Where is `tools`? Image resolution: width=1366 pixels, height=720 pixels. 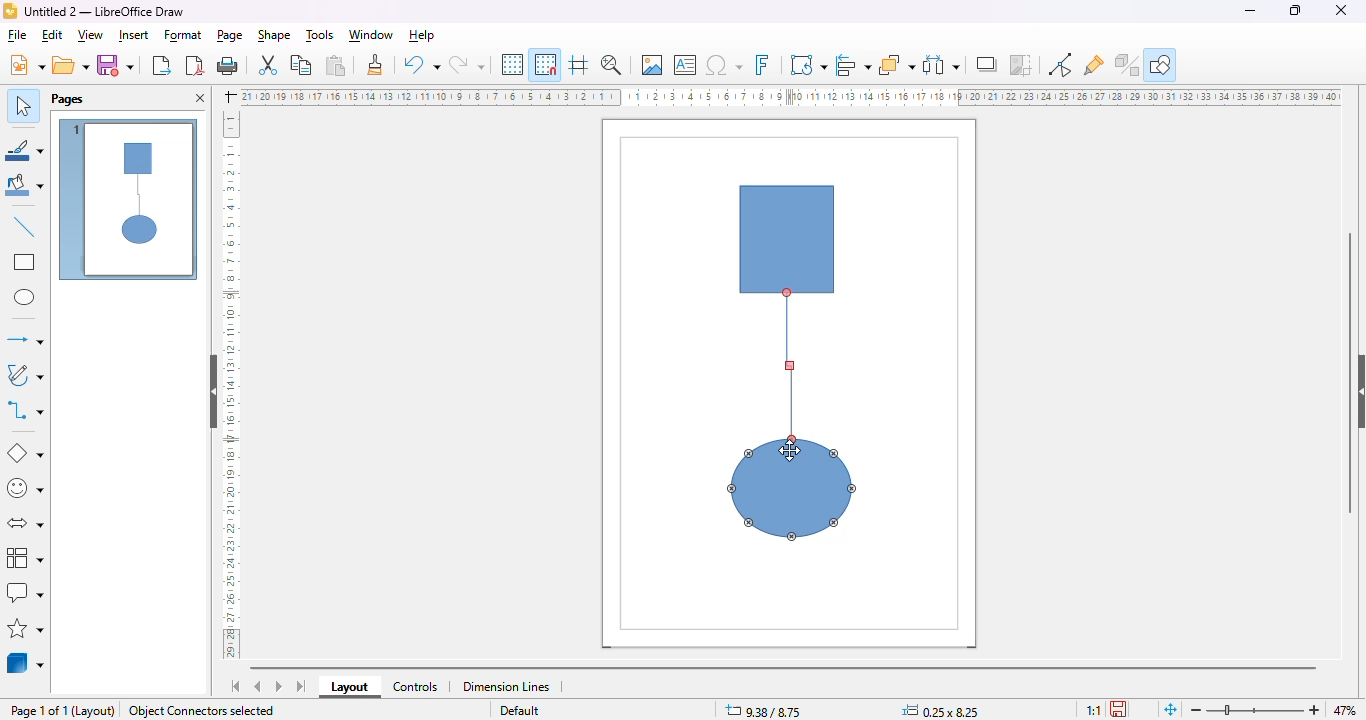
tools is located at coordinates (321, 35).